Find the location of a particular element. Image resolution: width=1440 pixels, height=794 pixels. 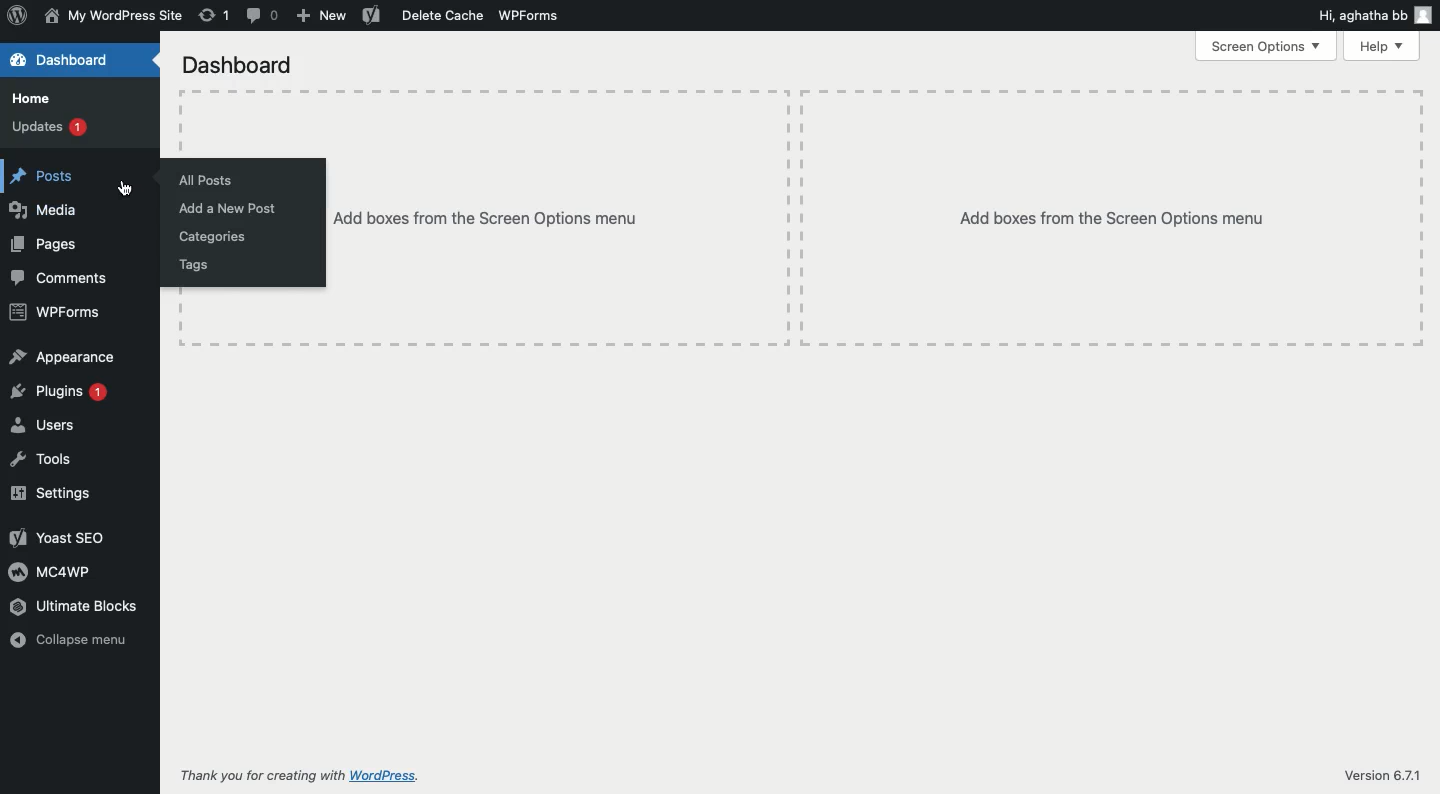

Add boxes from the Screen Options menu is located at coordinates (506, 231).